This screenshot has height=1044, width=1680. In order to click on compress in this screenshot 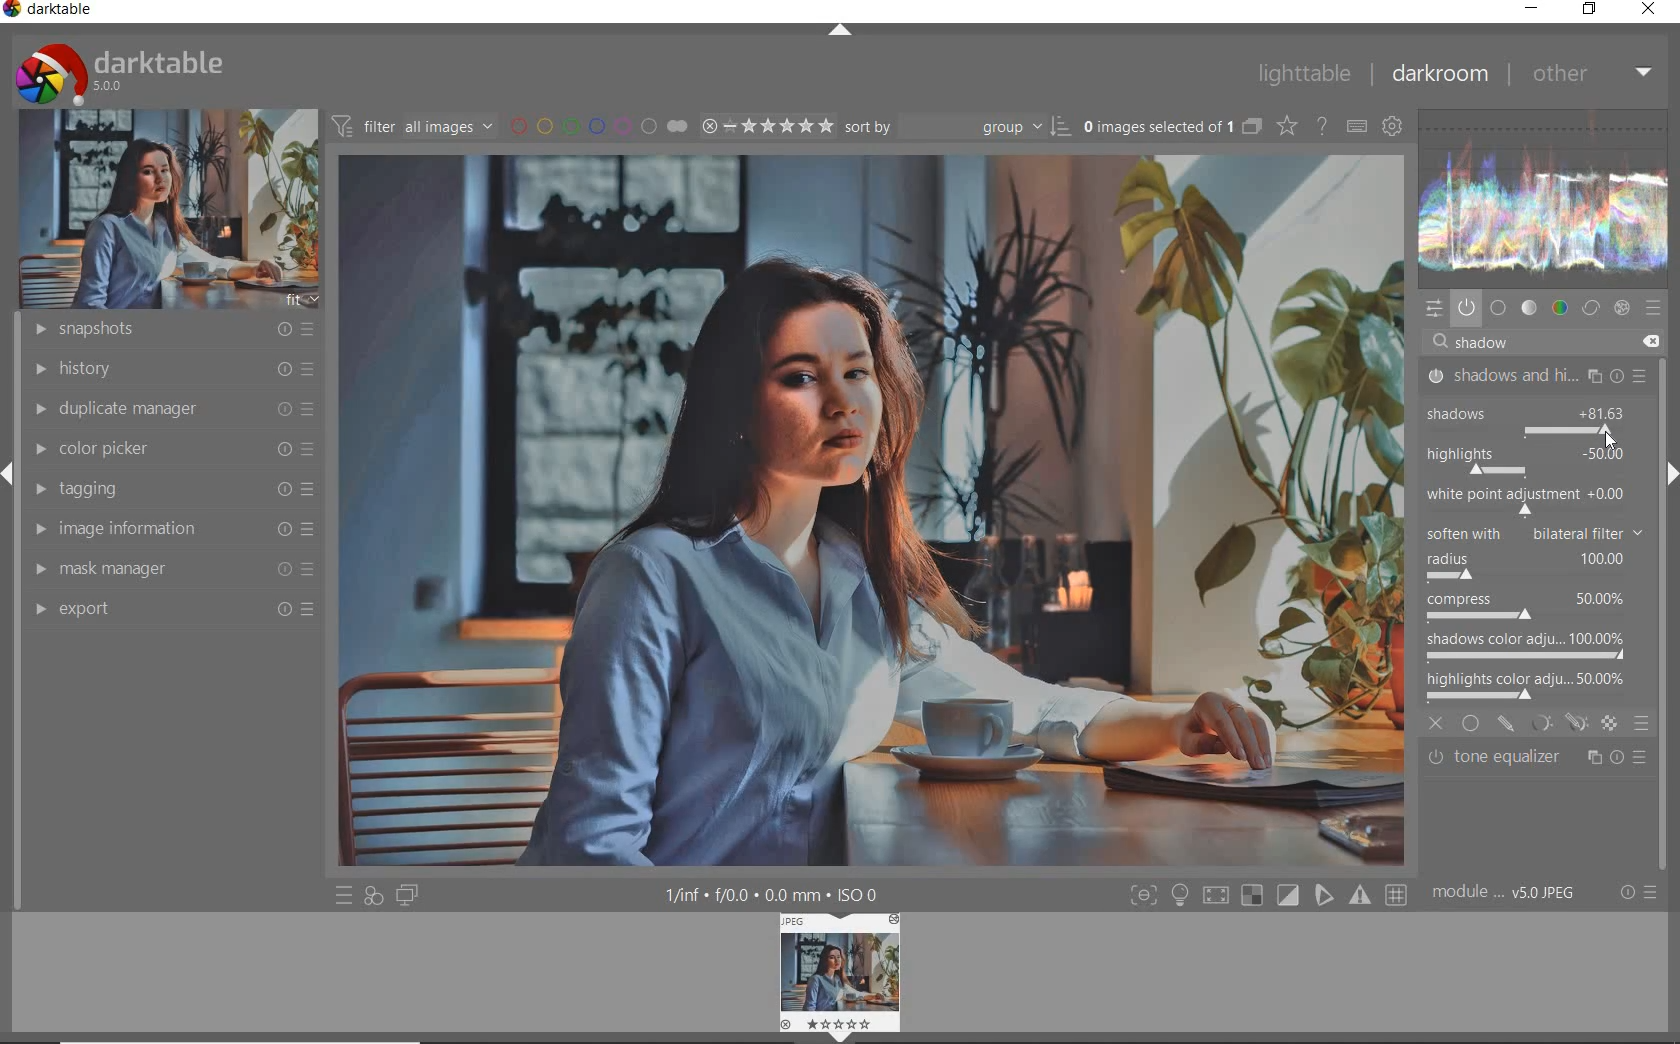, I will do `click(1529, 609)`.